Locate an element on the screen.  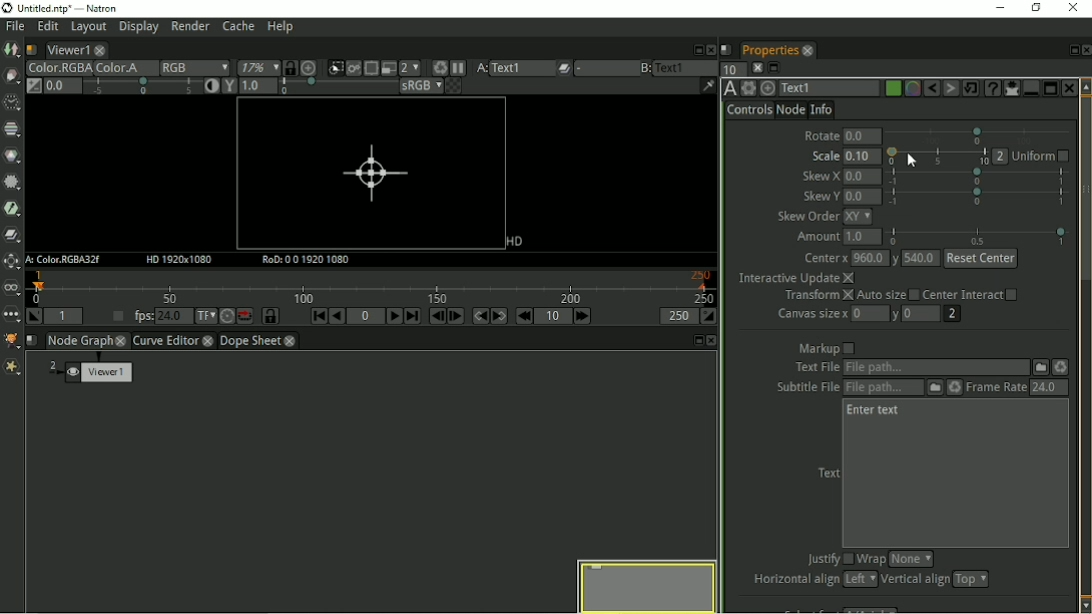
Frame rate is located at coordinates (1018, 386).